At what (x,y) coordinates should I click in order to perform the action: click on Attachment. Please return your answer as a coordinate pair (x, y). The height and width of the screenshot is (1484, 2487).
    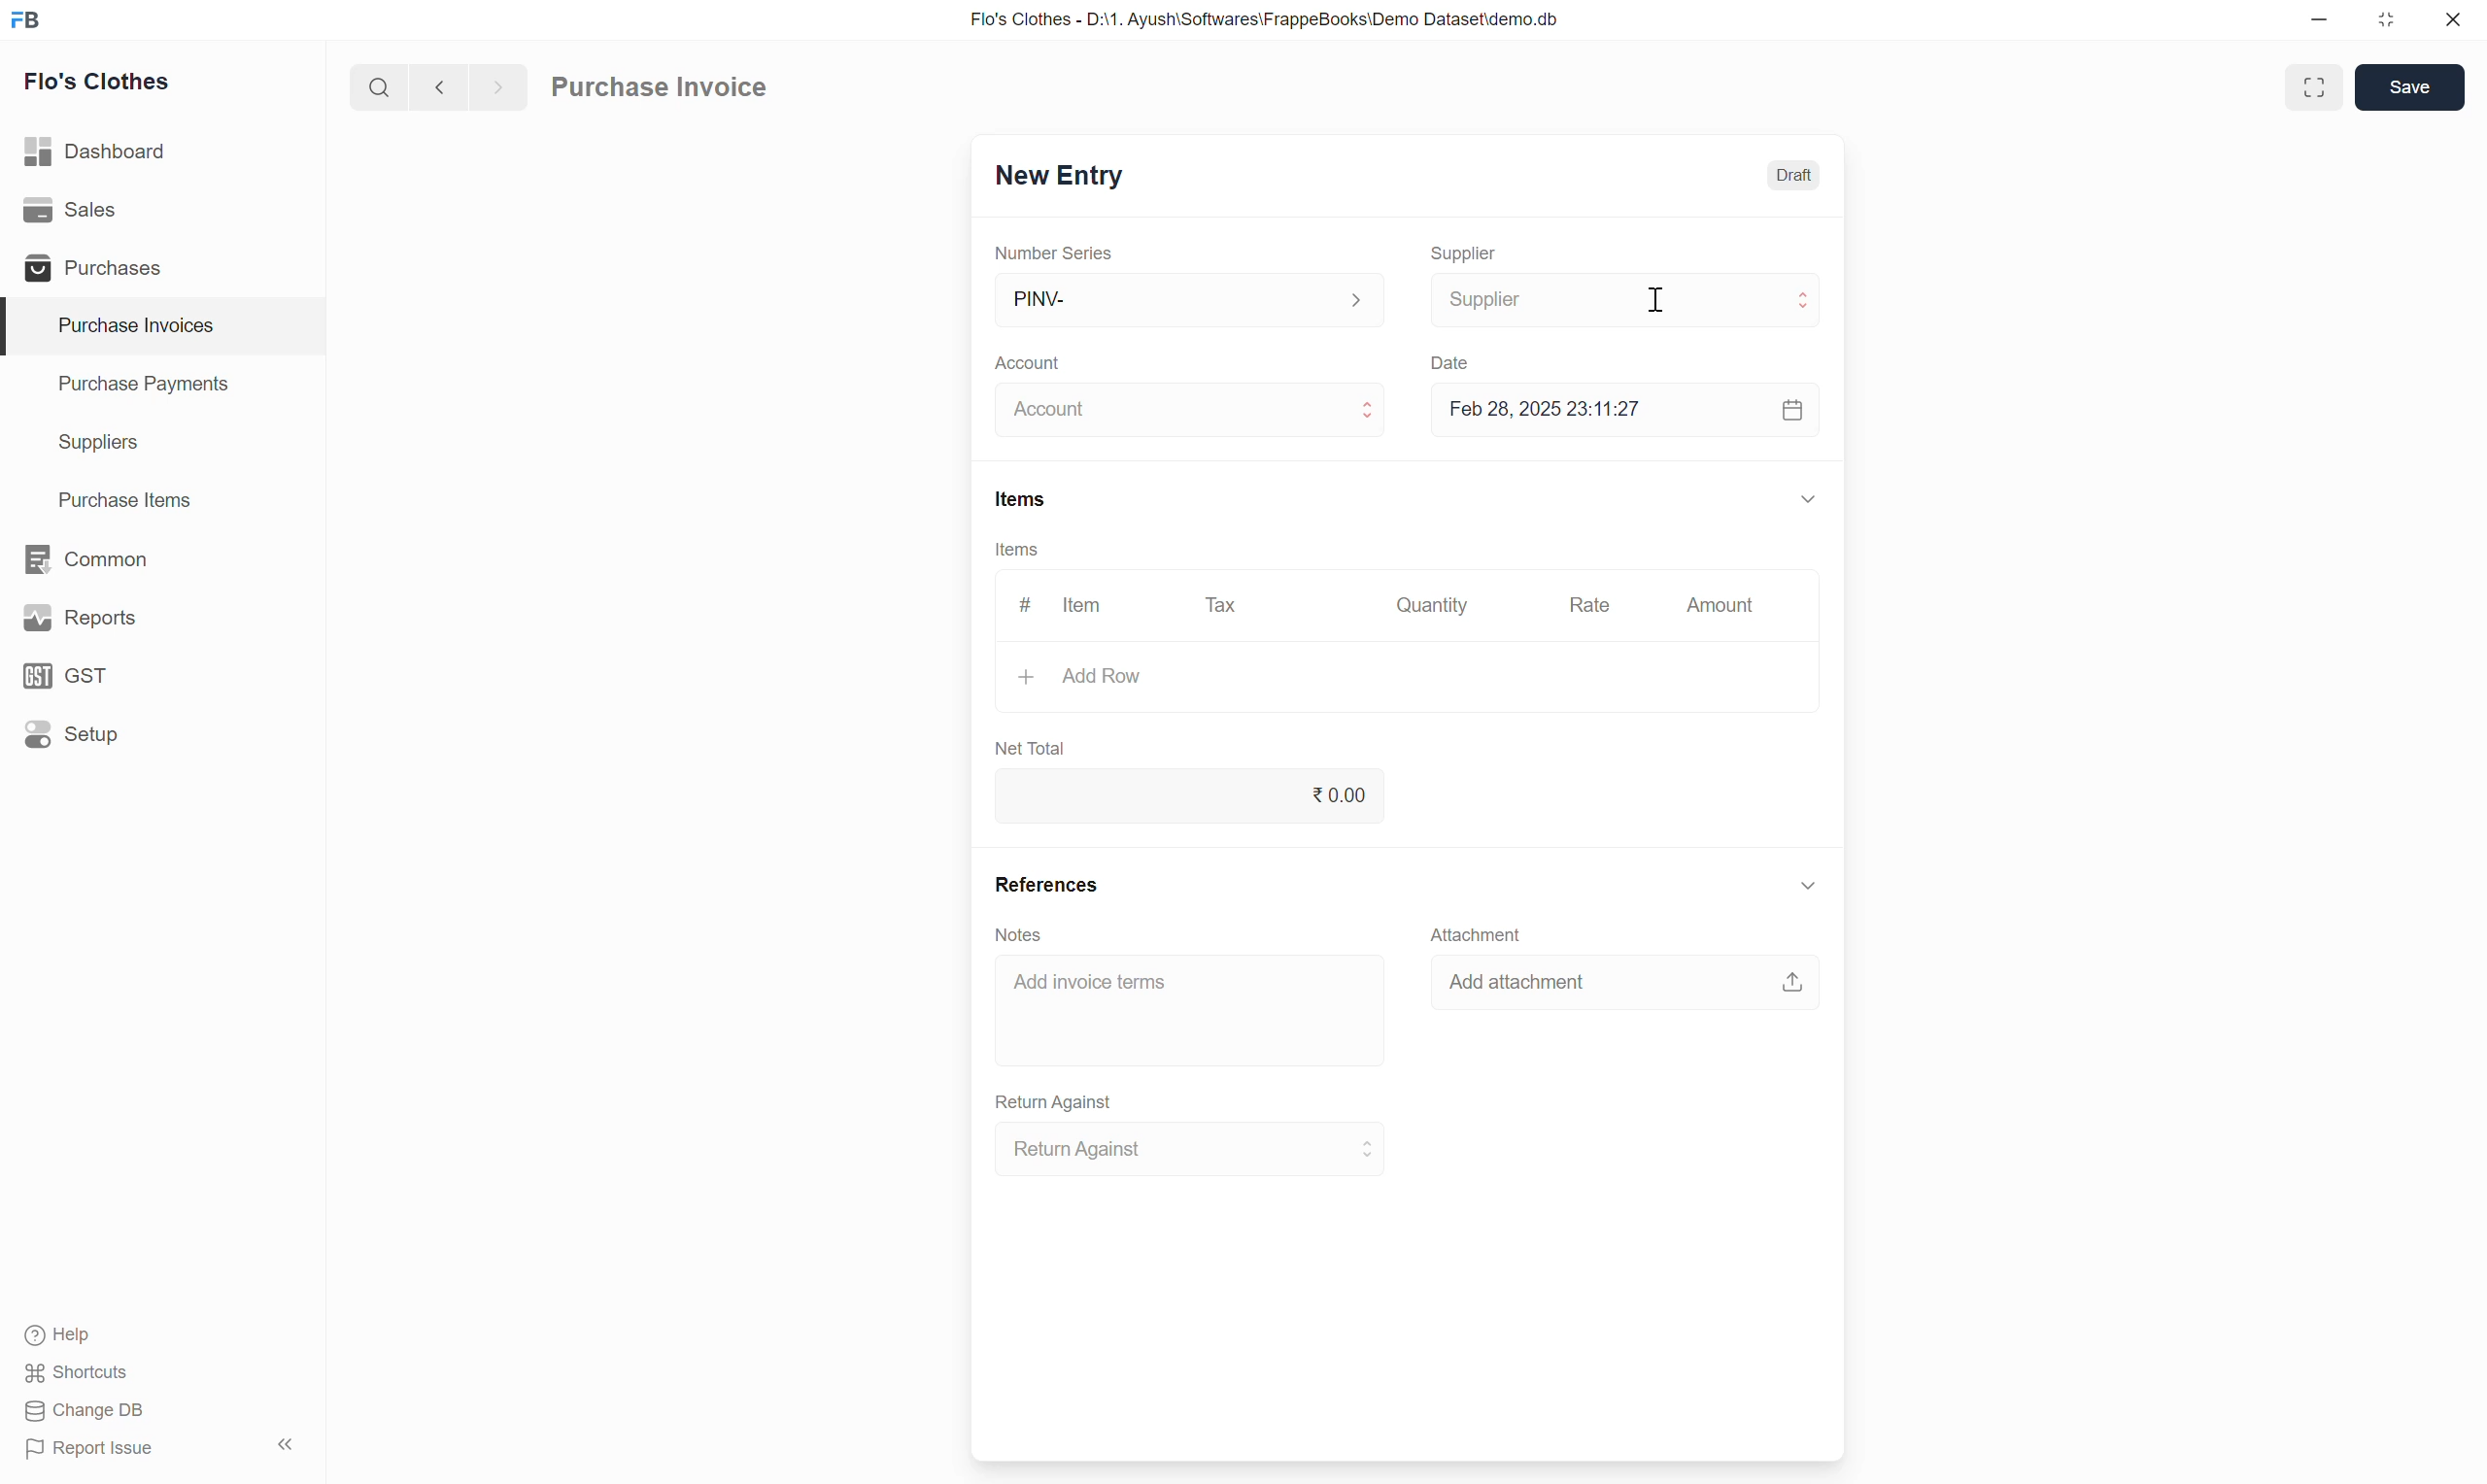
    Looking at the image, I should click on (1477, 934).